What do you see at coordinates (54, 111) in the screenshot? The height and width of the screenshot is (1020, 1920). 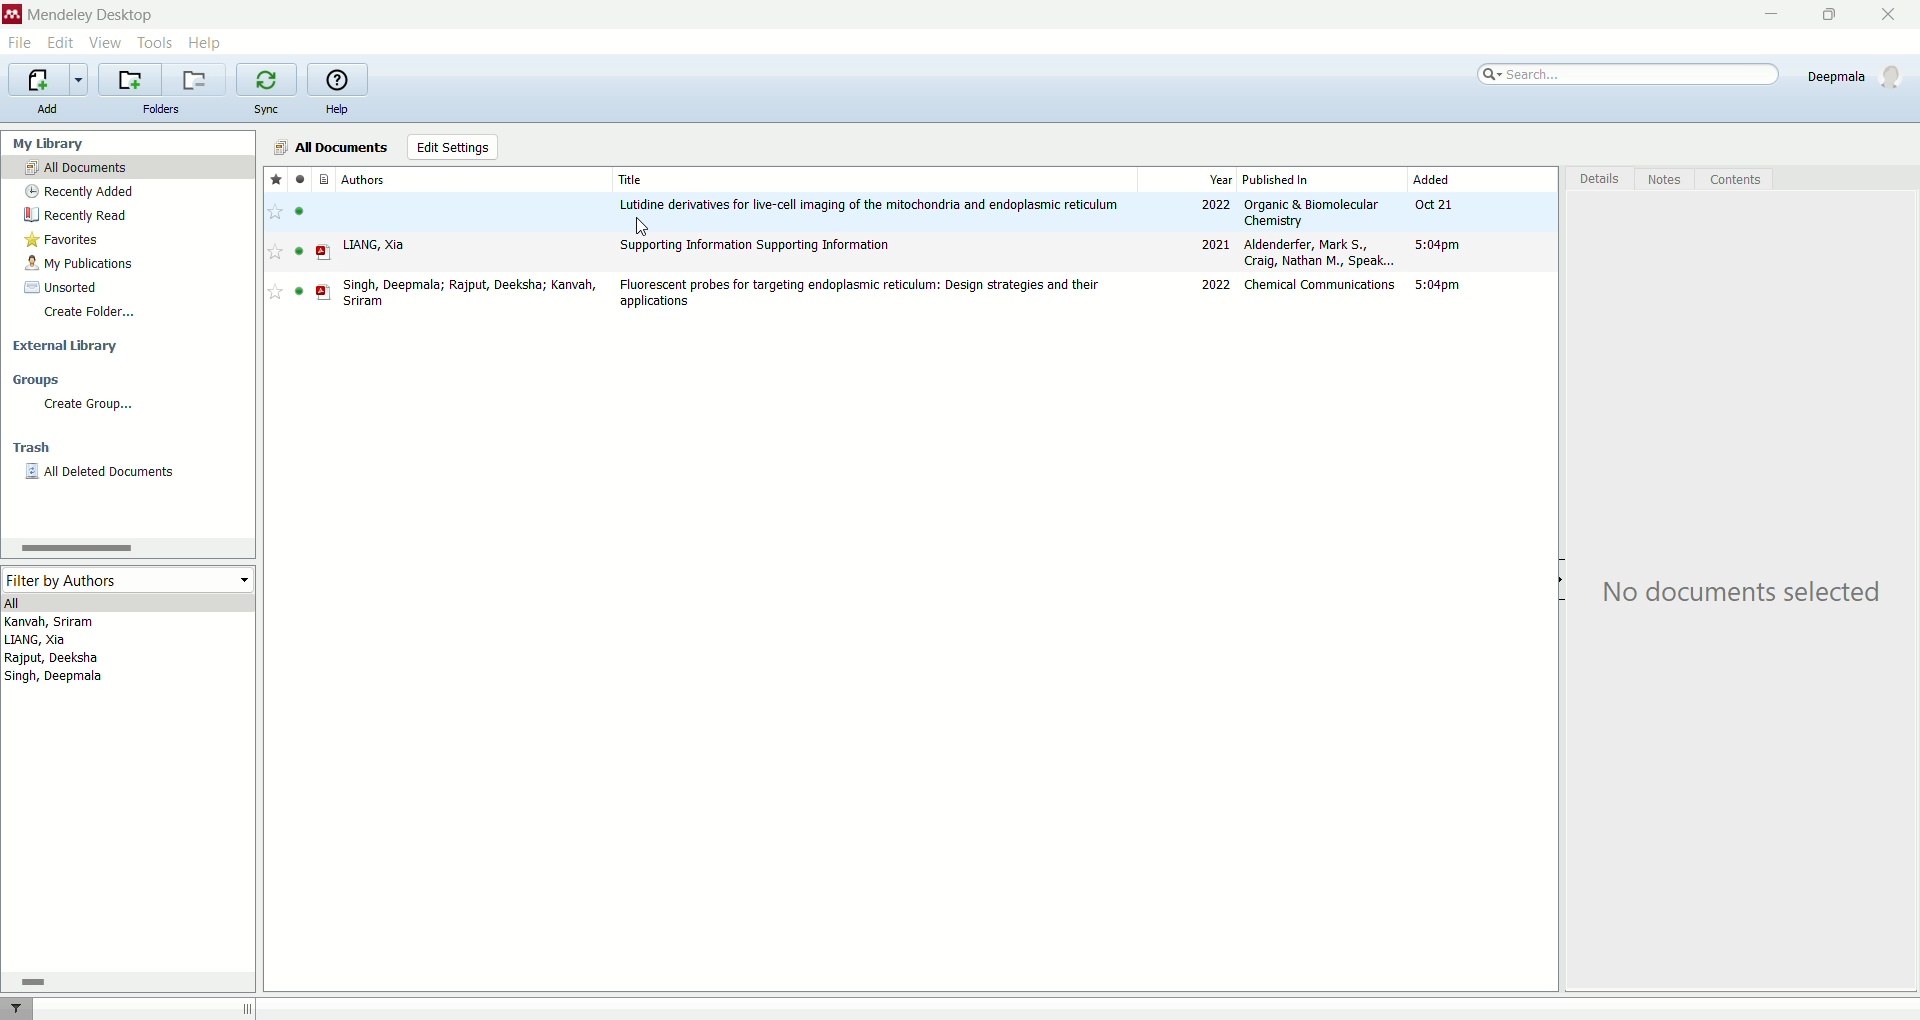 I see `add` at bounding box center [54, 111].